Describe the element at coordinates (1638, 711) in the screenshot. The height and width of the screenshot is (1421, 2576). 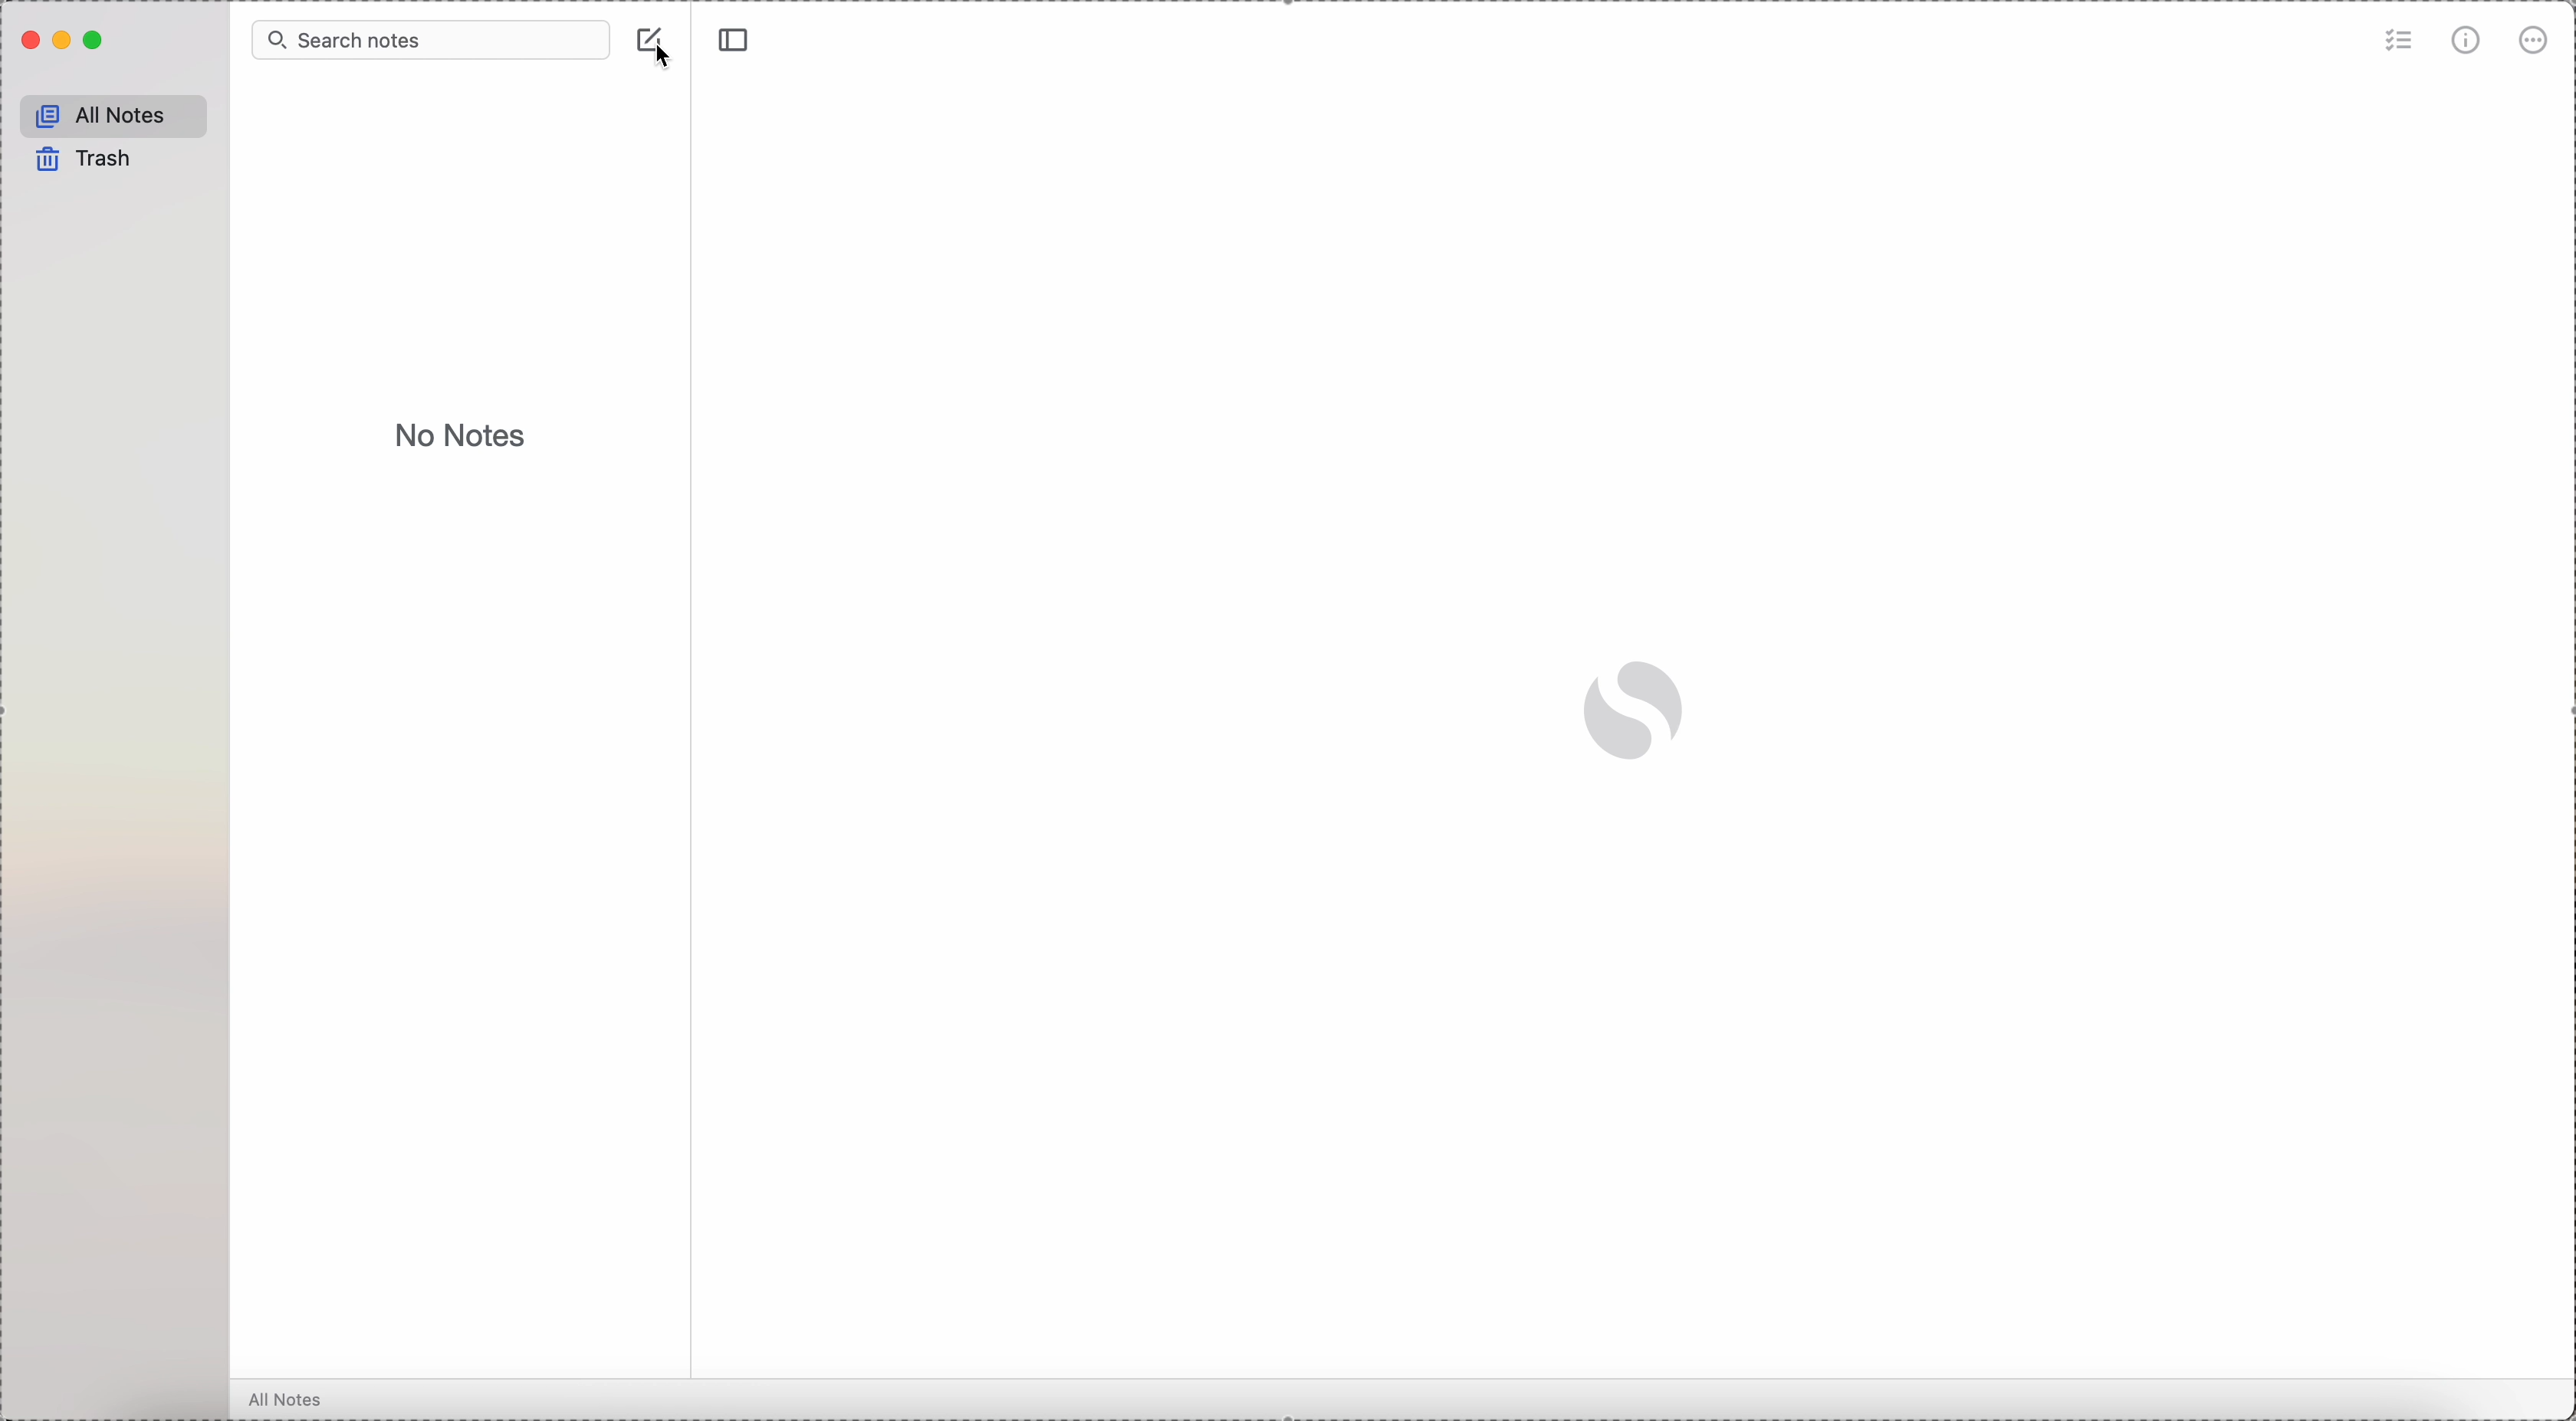
I see `Simplenote logo` at that location.